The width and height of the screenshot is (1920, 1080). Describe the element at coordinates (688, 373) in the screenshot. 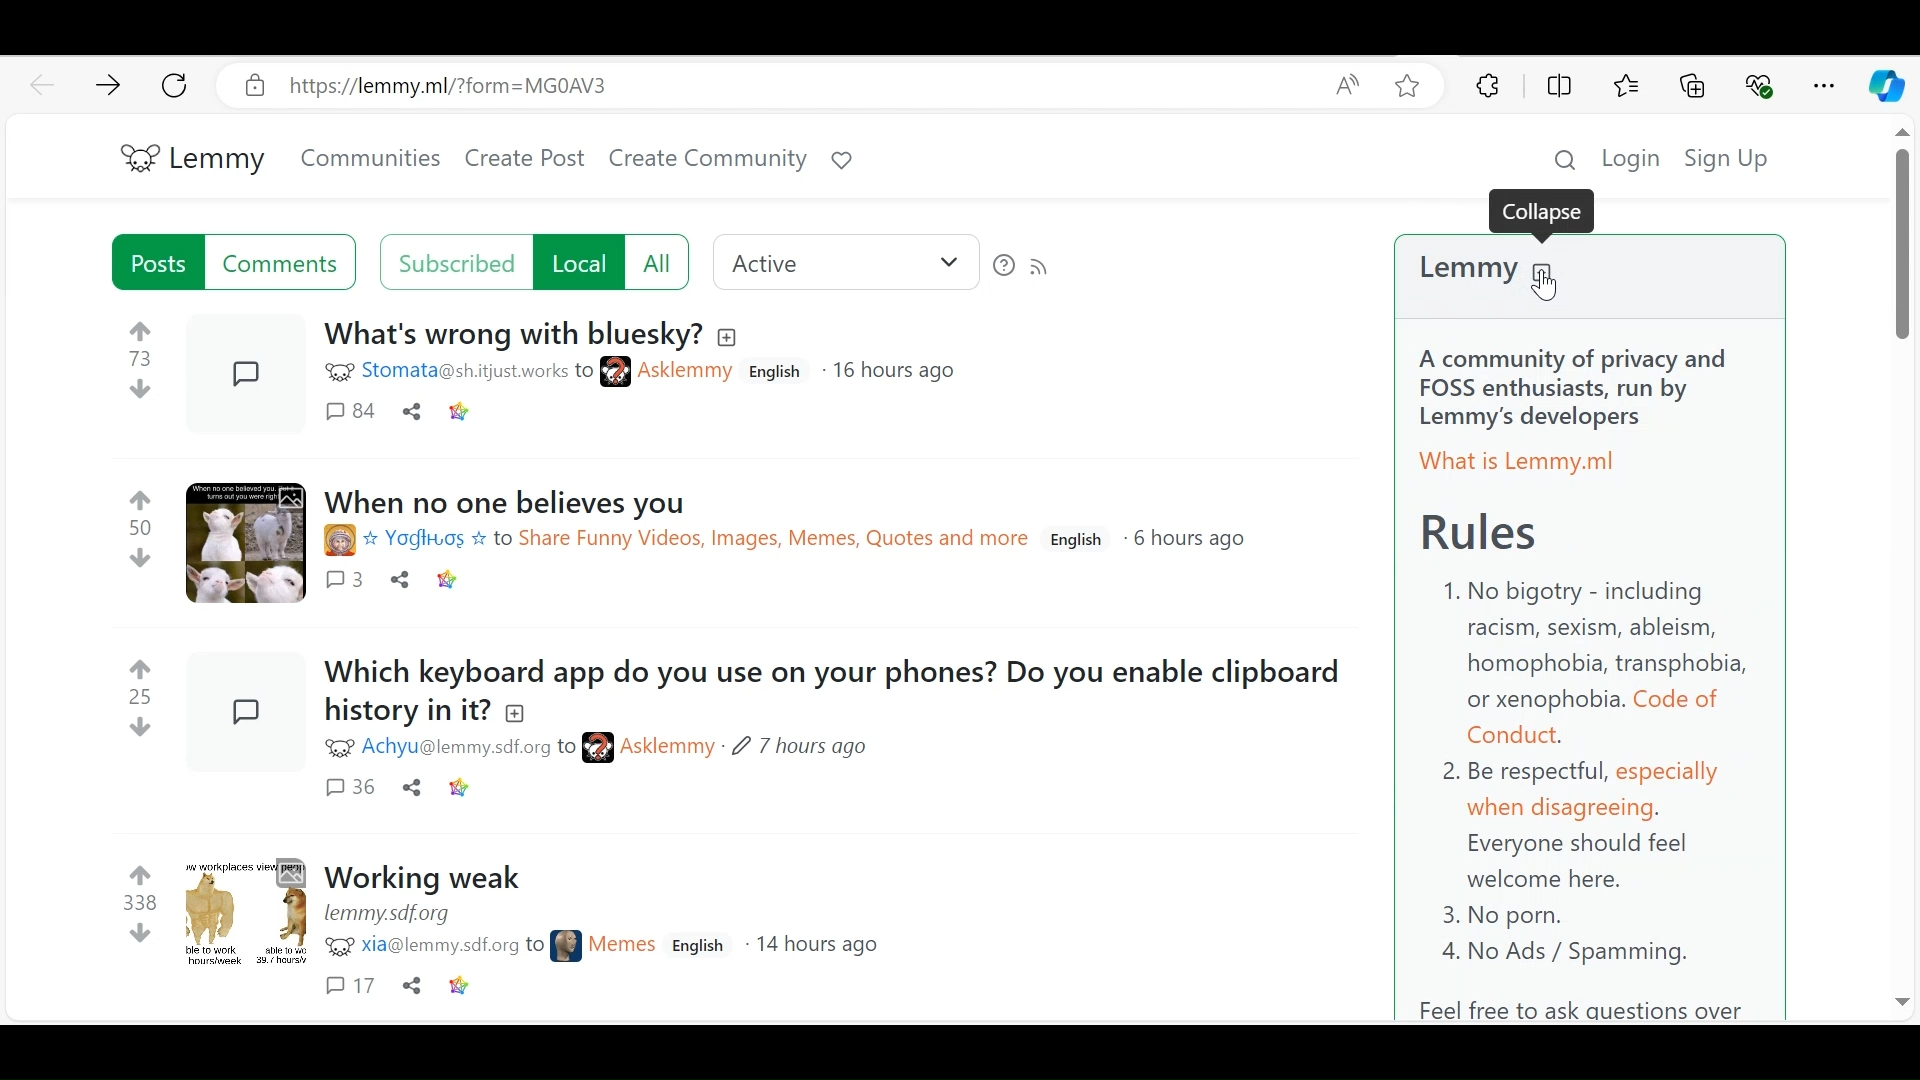

I see `Username` at that location.